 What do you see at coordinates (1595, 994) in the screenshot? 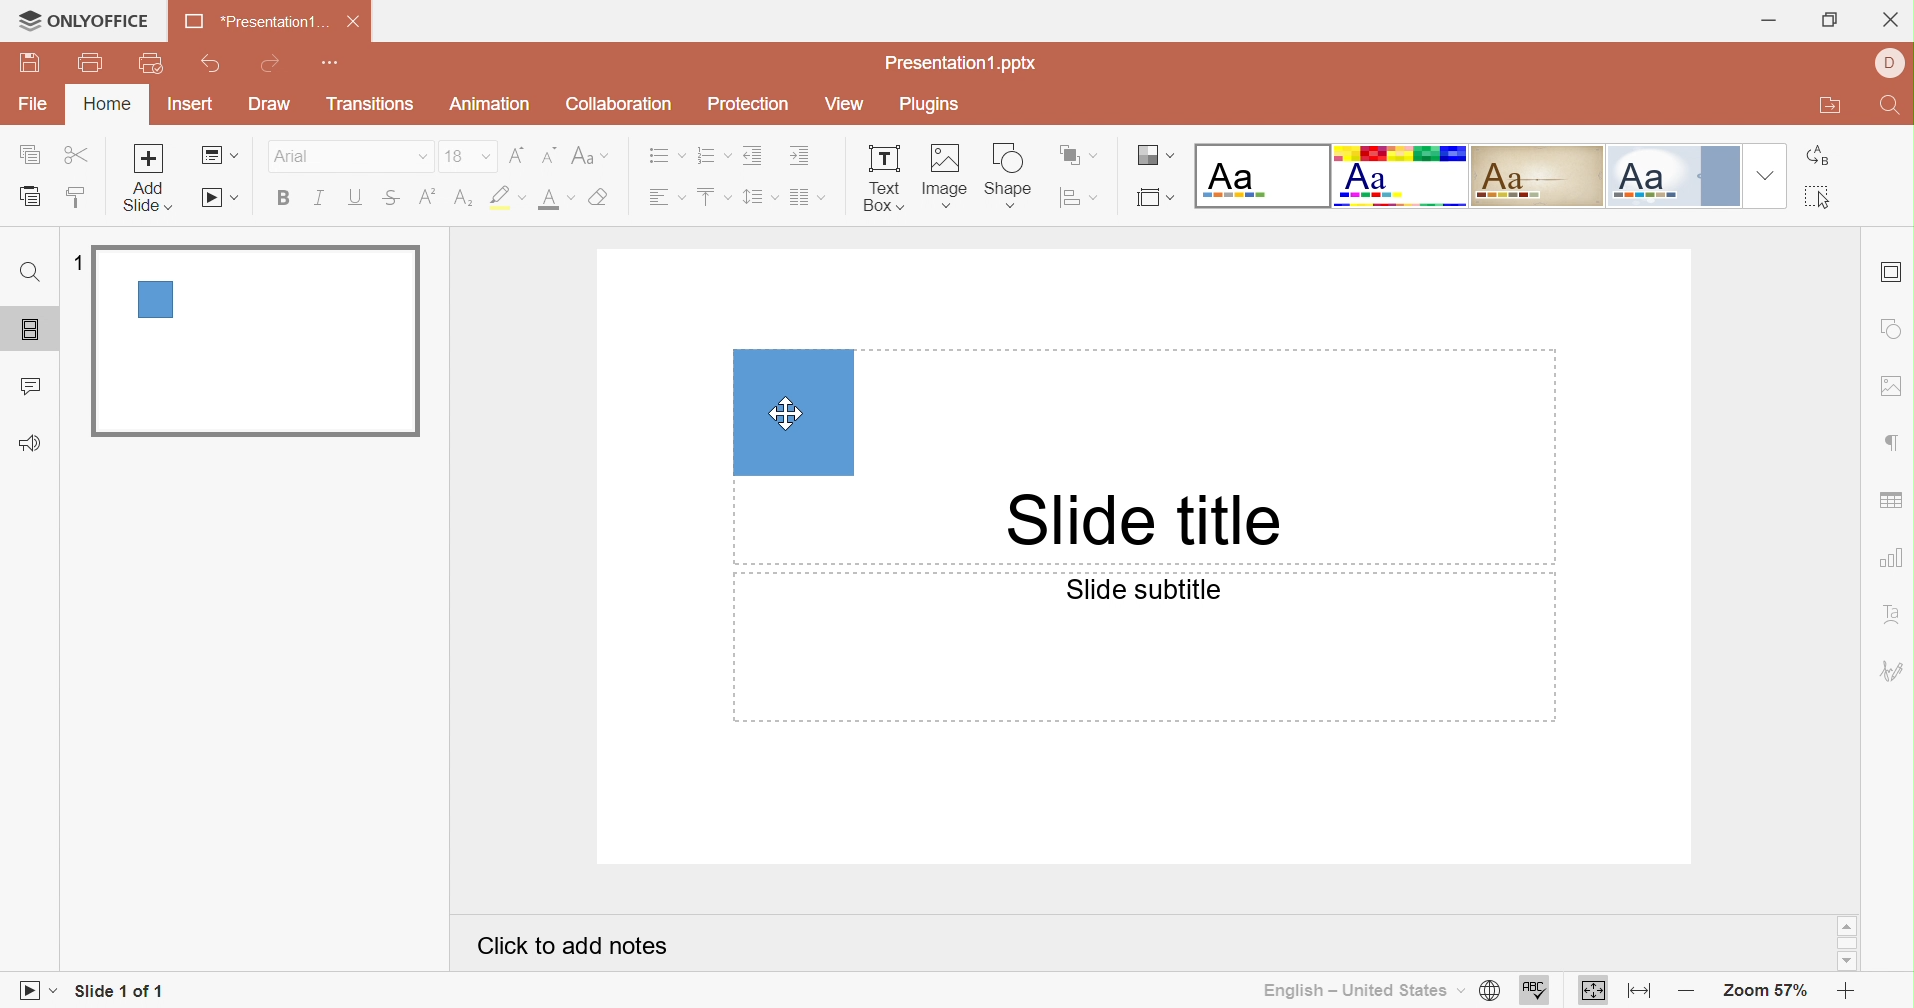
I see `Fit to slide` at bounding box center [1595, 994].